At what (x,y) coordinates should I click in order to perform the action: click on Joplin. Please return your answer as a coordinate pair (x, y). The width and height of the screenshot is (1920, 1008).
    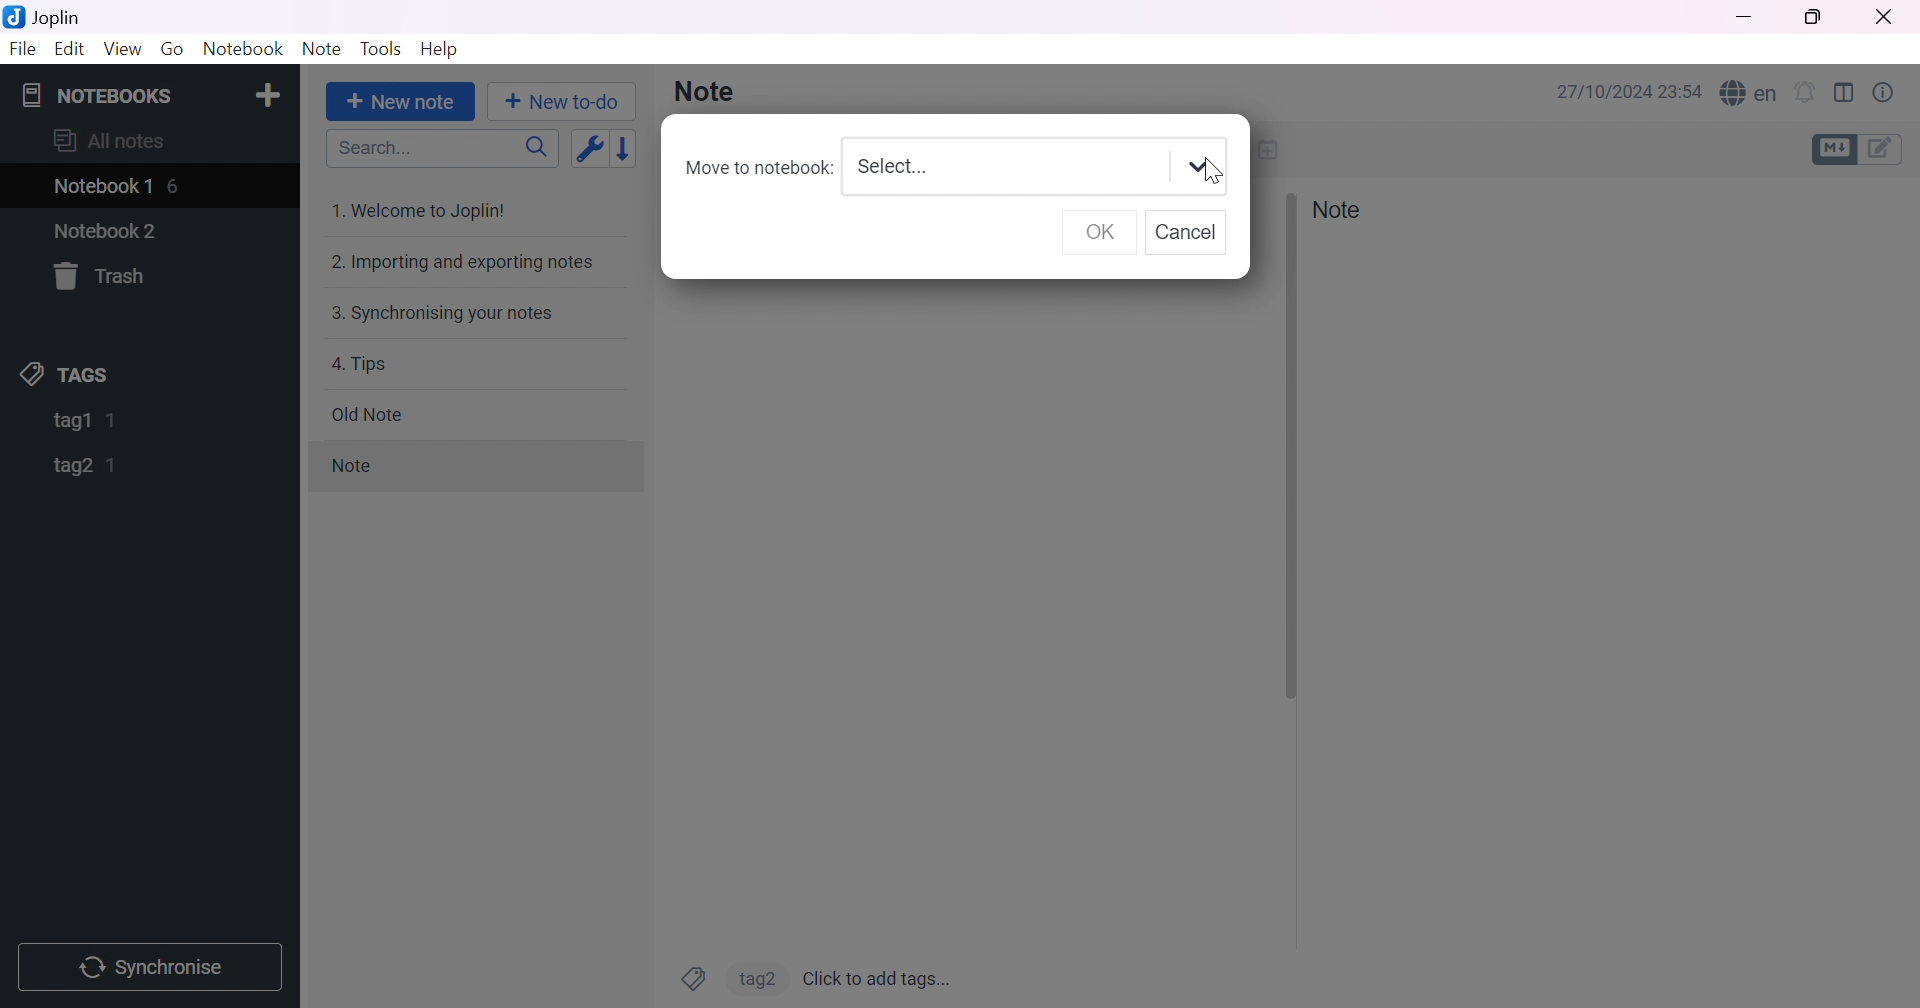
    Looking at the image, I should click on (46, 17).